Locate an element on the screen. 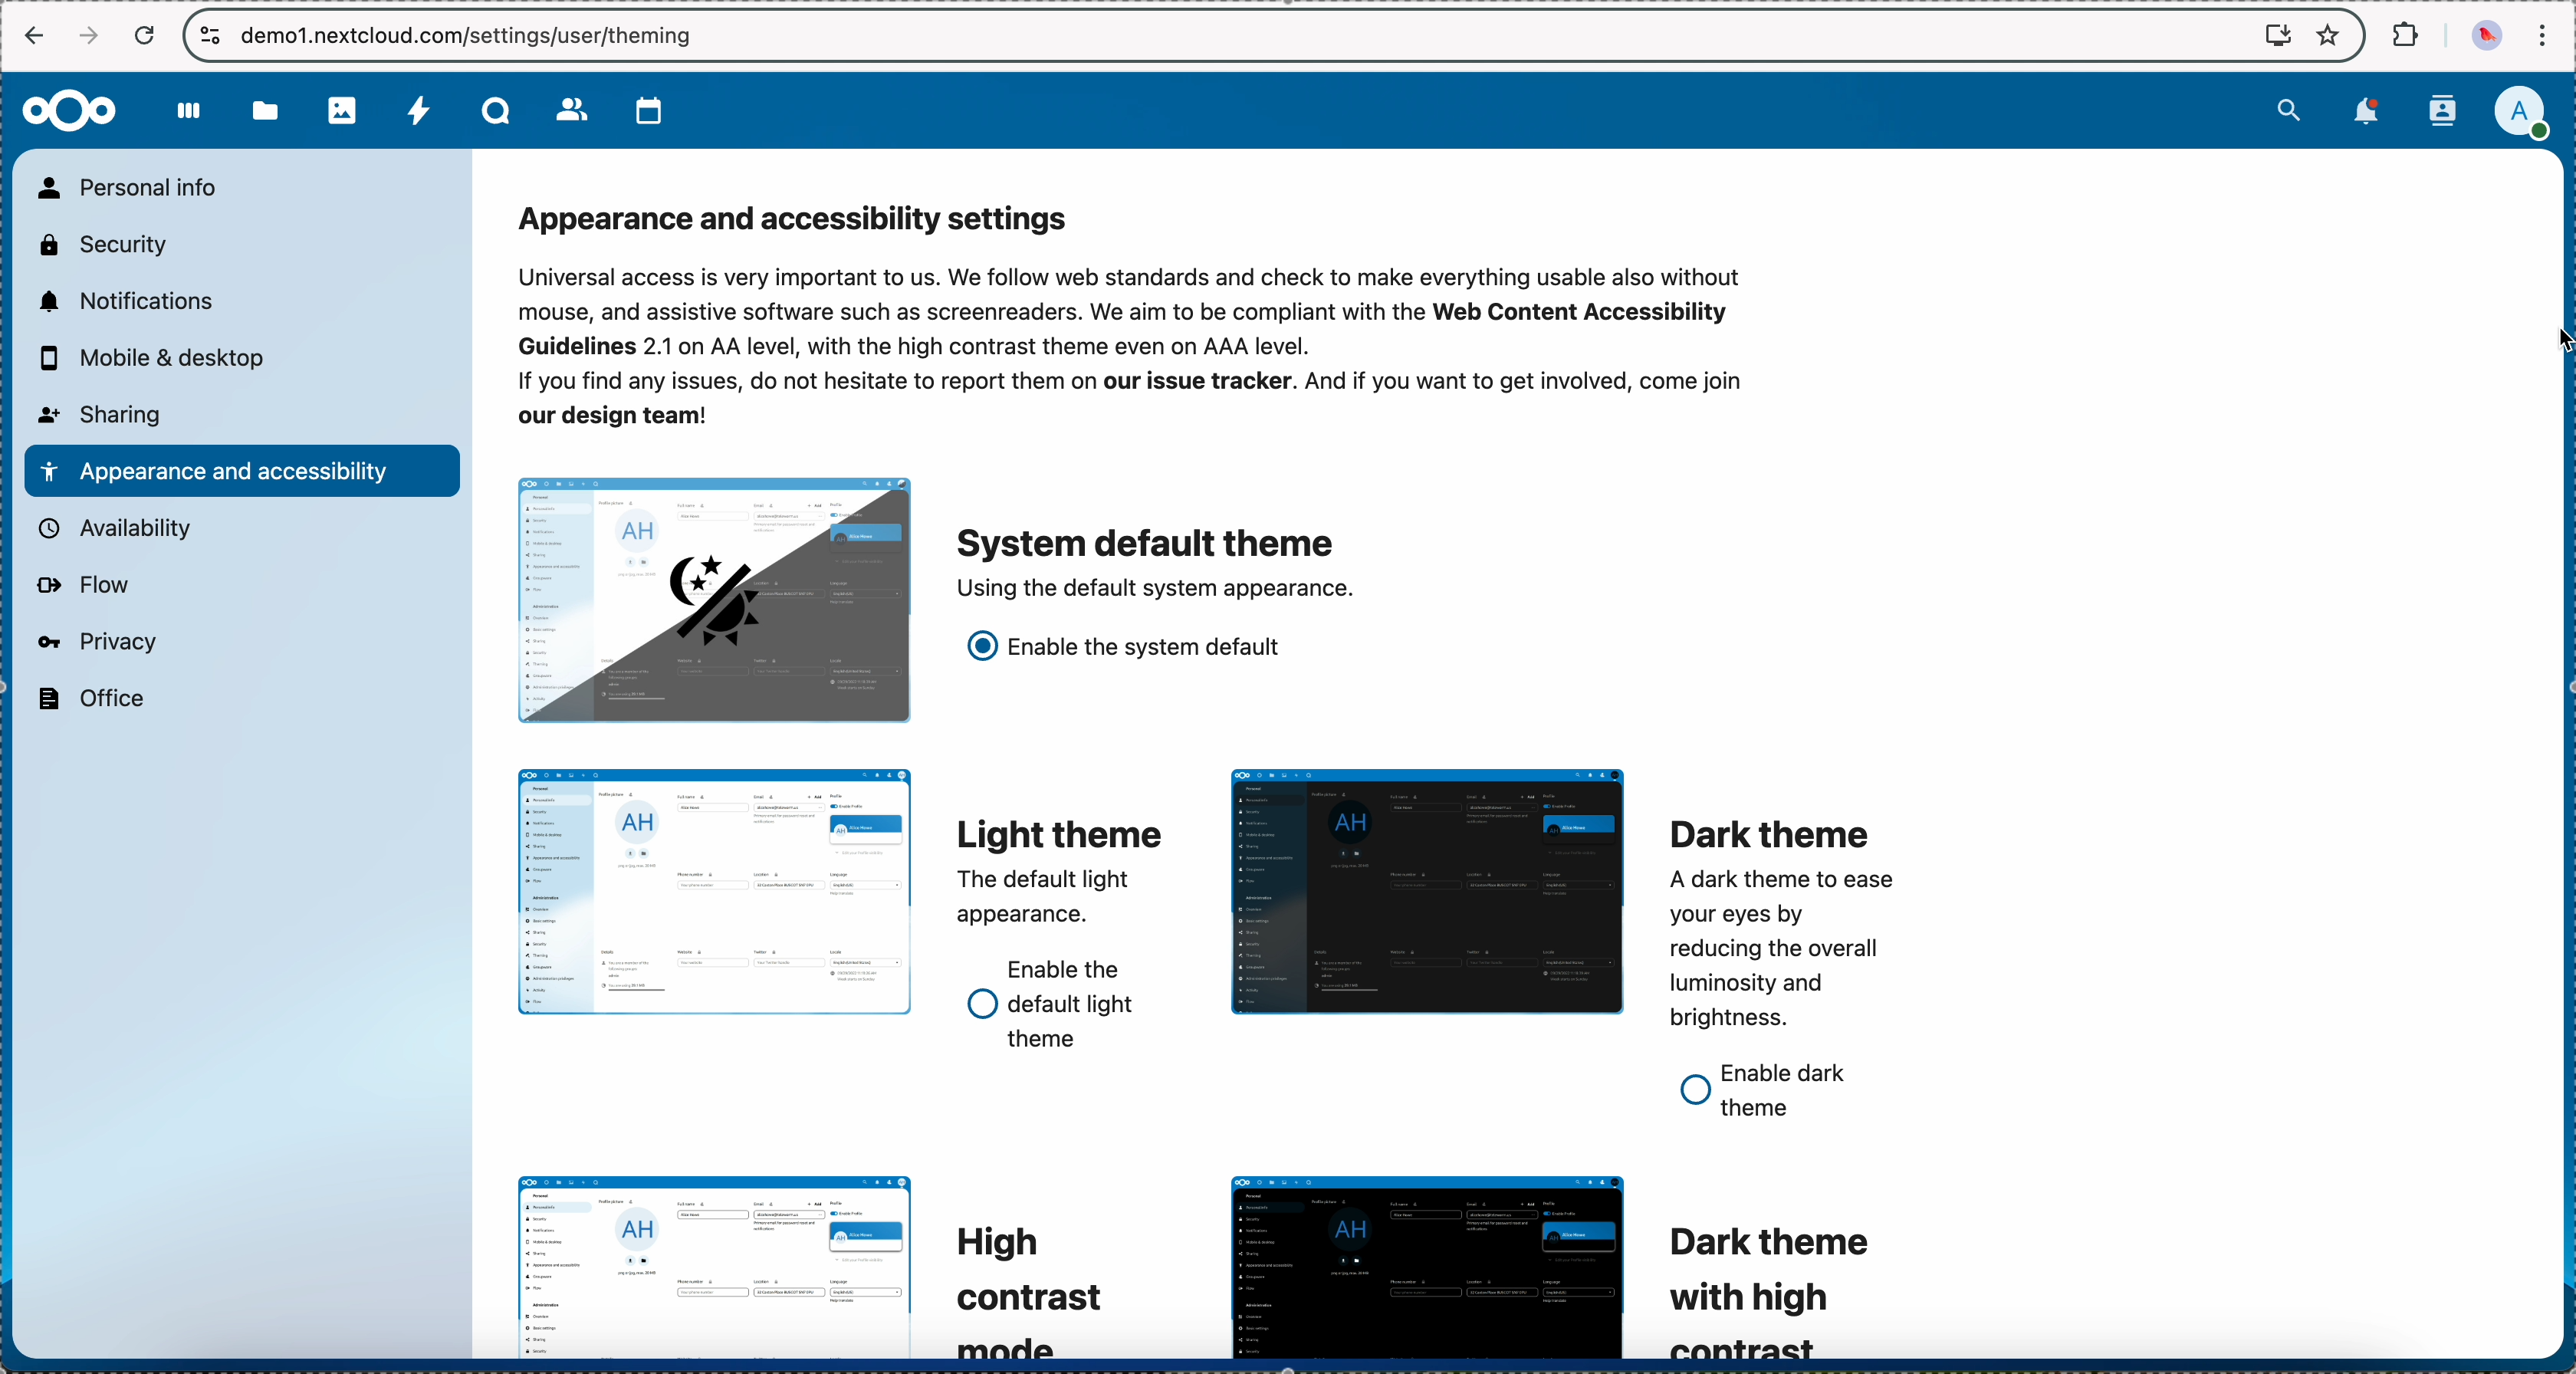 The width and height of the screenshot is (2576, 1374). refresh the page is located at coordinates (146, 35).